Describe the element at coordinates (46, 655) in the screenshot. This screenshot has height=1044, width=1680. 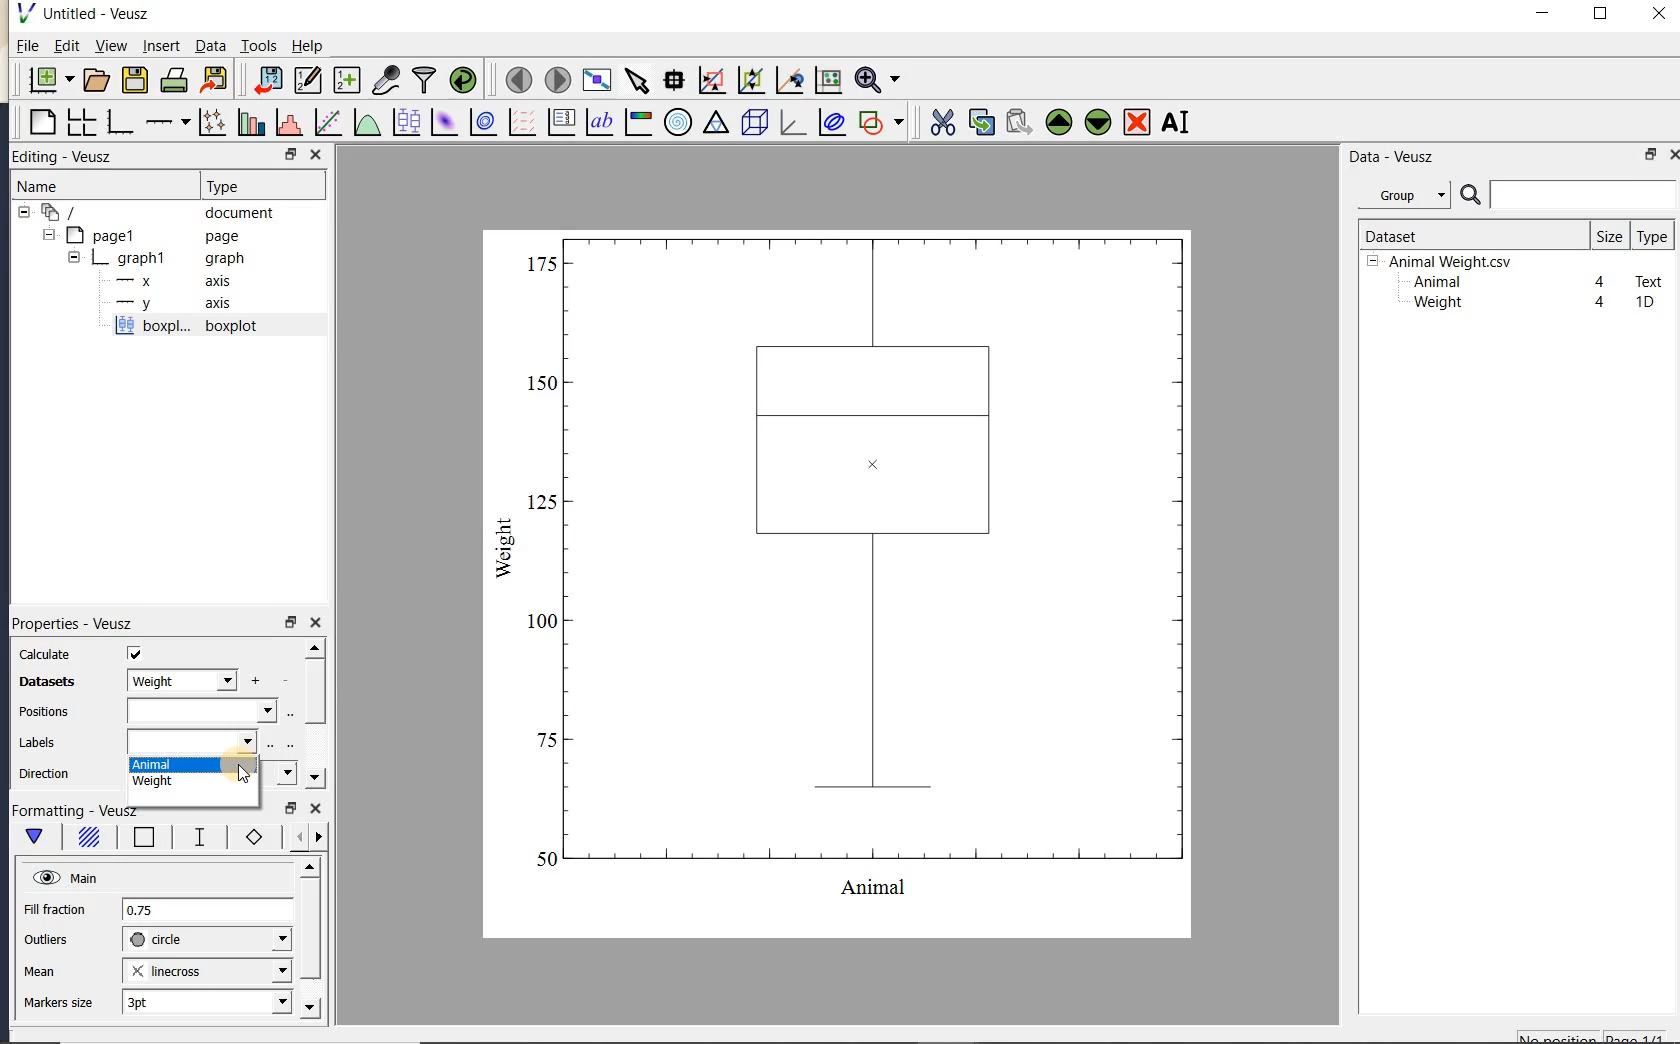
I see `calculate` at that location.